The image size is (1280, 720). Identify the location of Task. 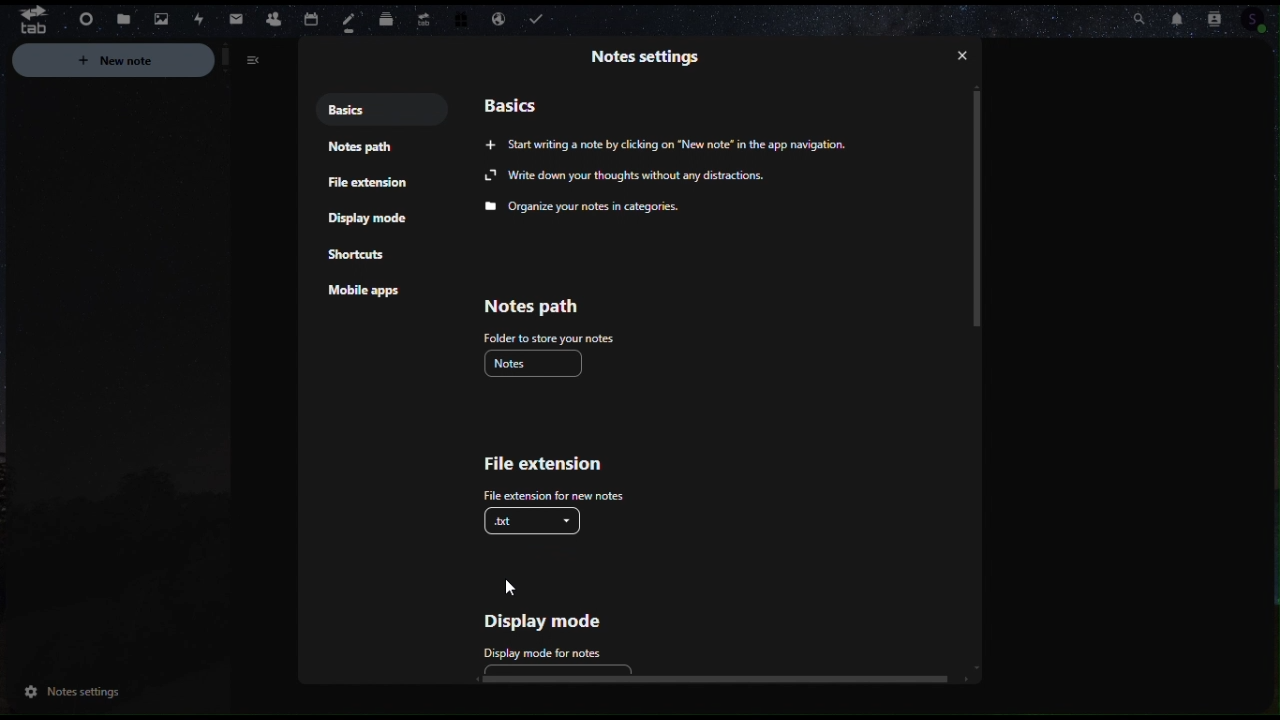
(540, 20).